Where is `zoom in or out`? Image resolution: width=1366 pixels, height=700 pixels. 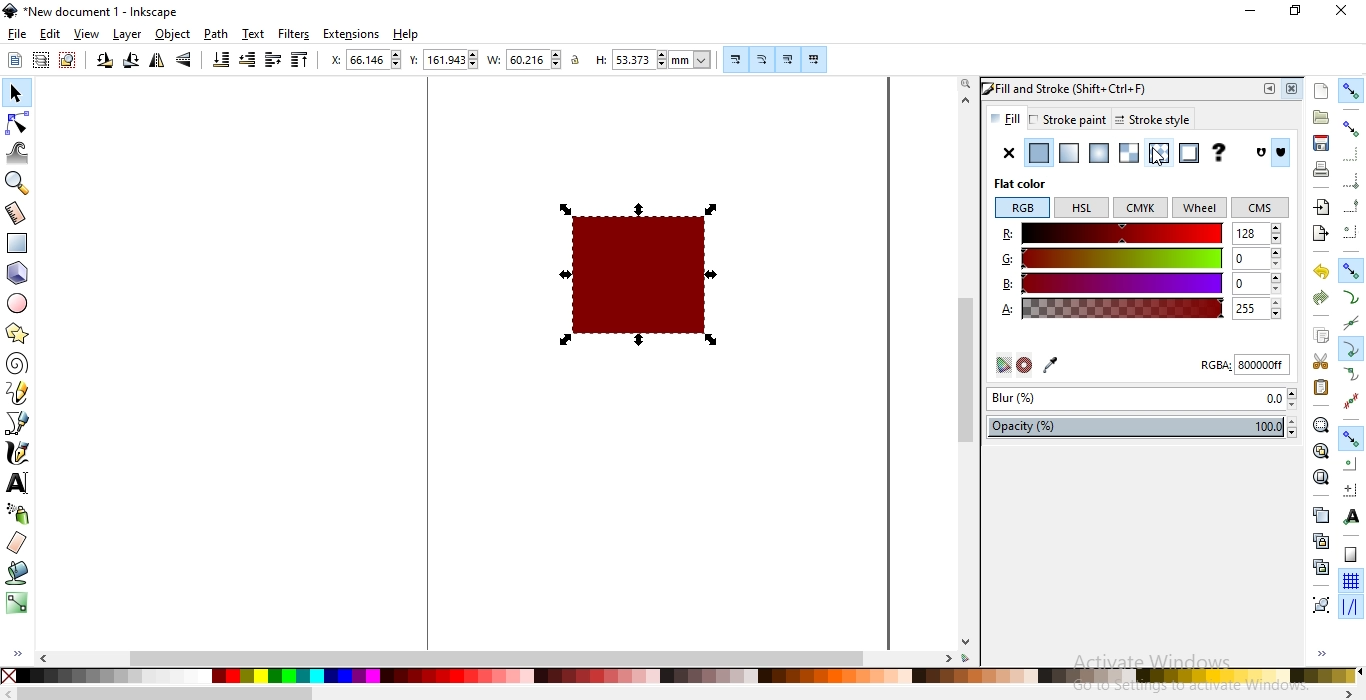
zoom in or out is located at coordinates (20, 182).